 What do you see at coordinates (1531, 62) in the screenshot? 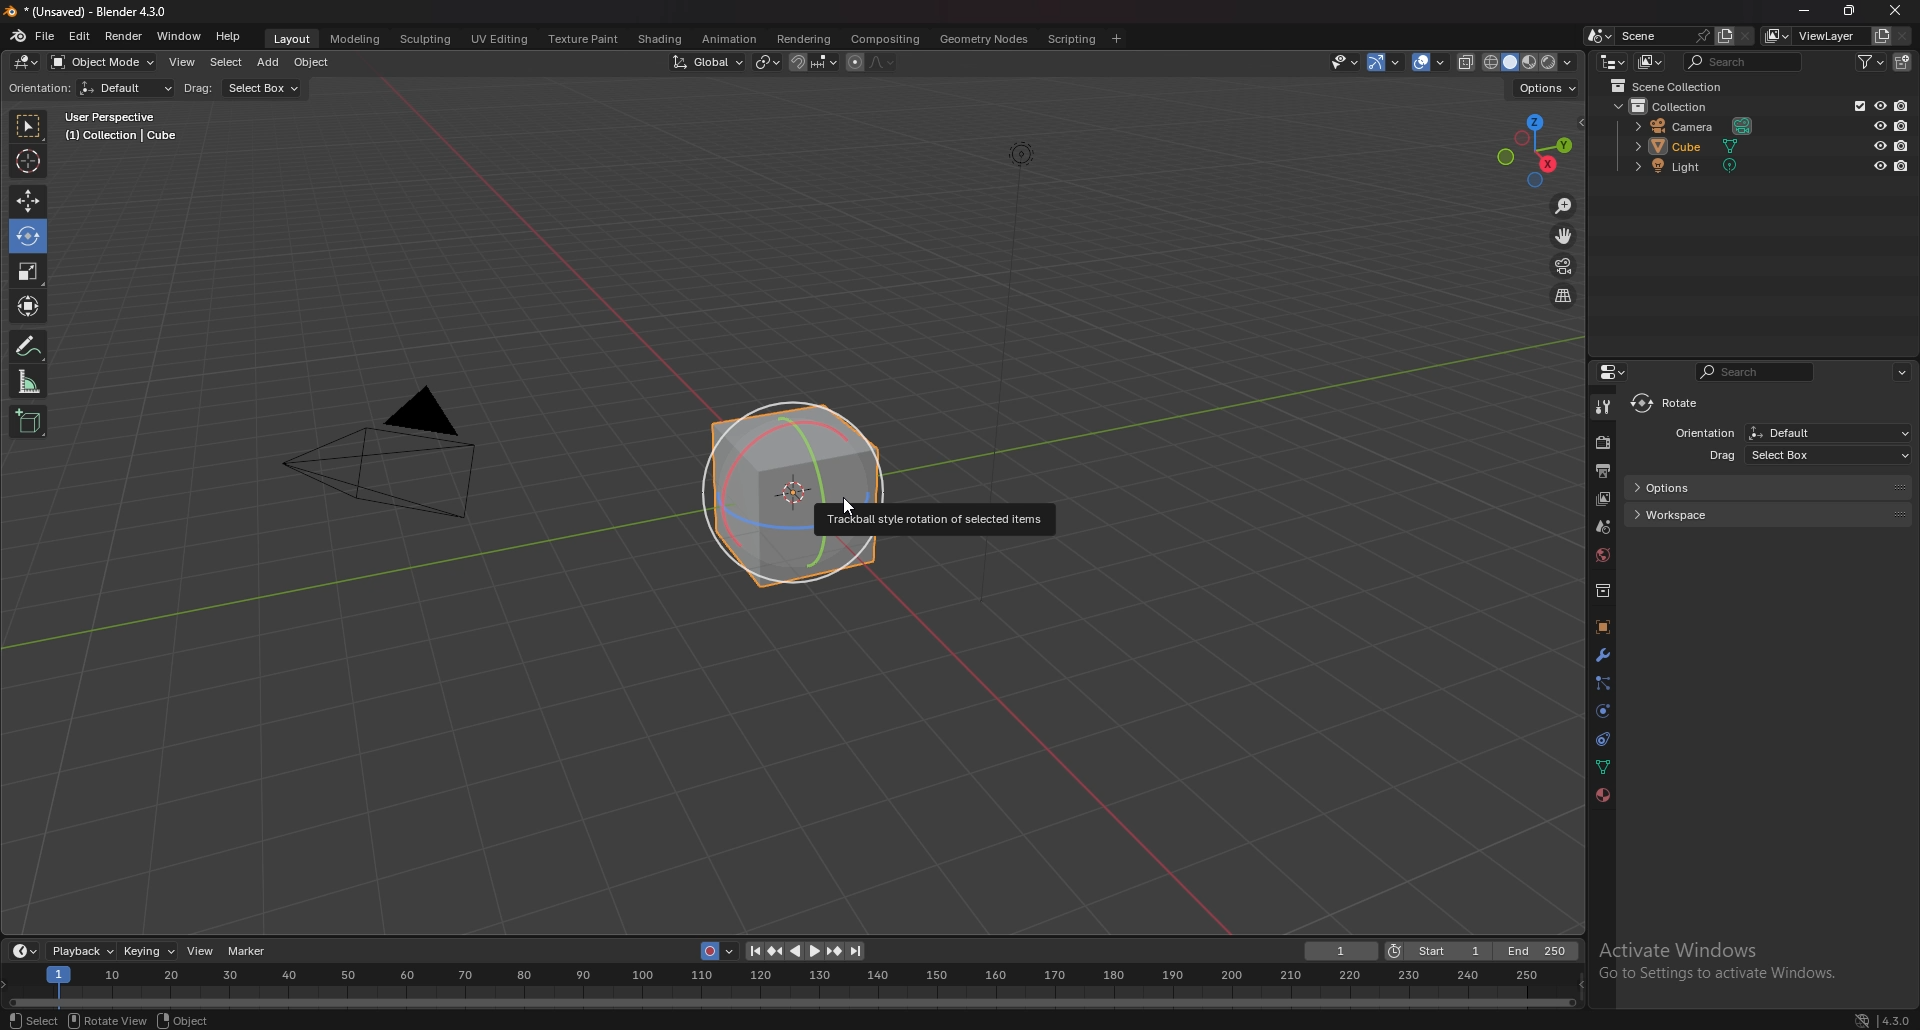
I see `view port shading` at bounding box center [1531, 62].